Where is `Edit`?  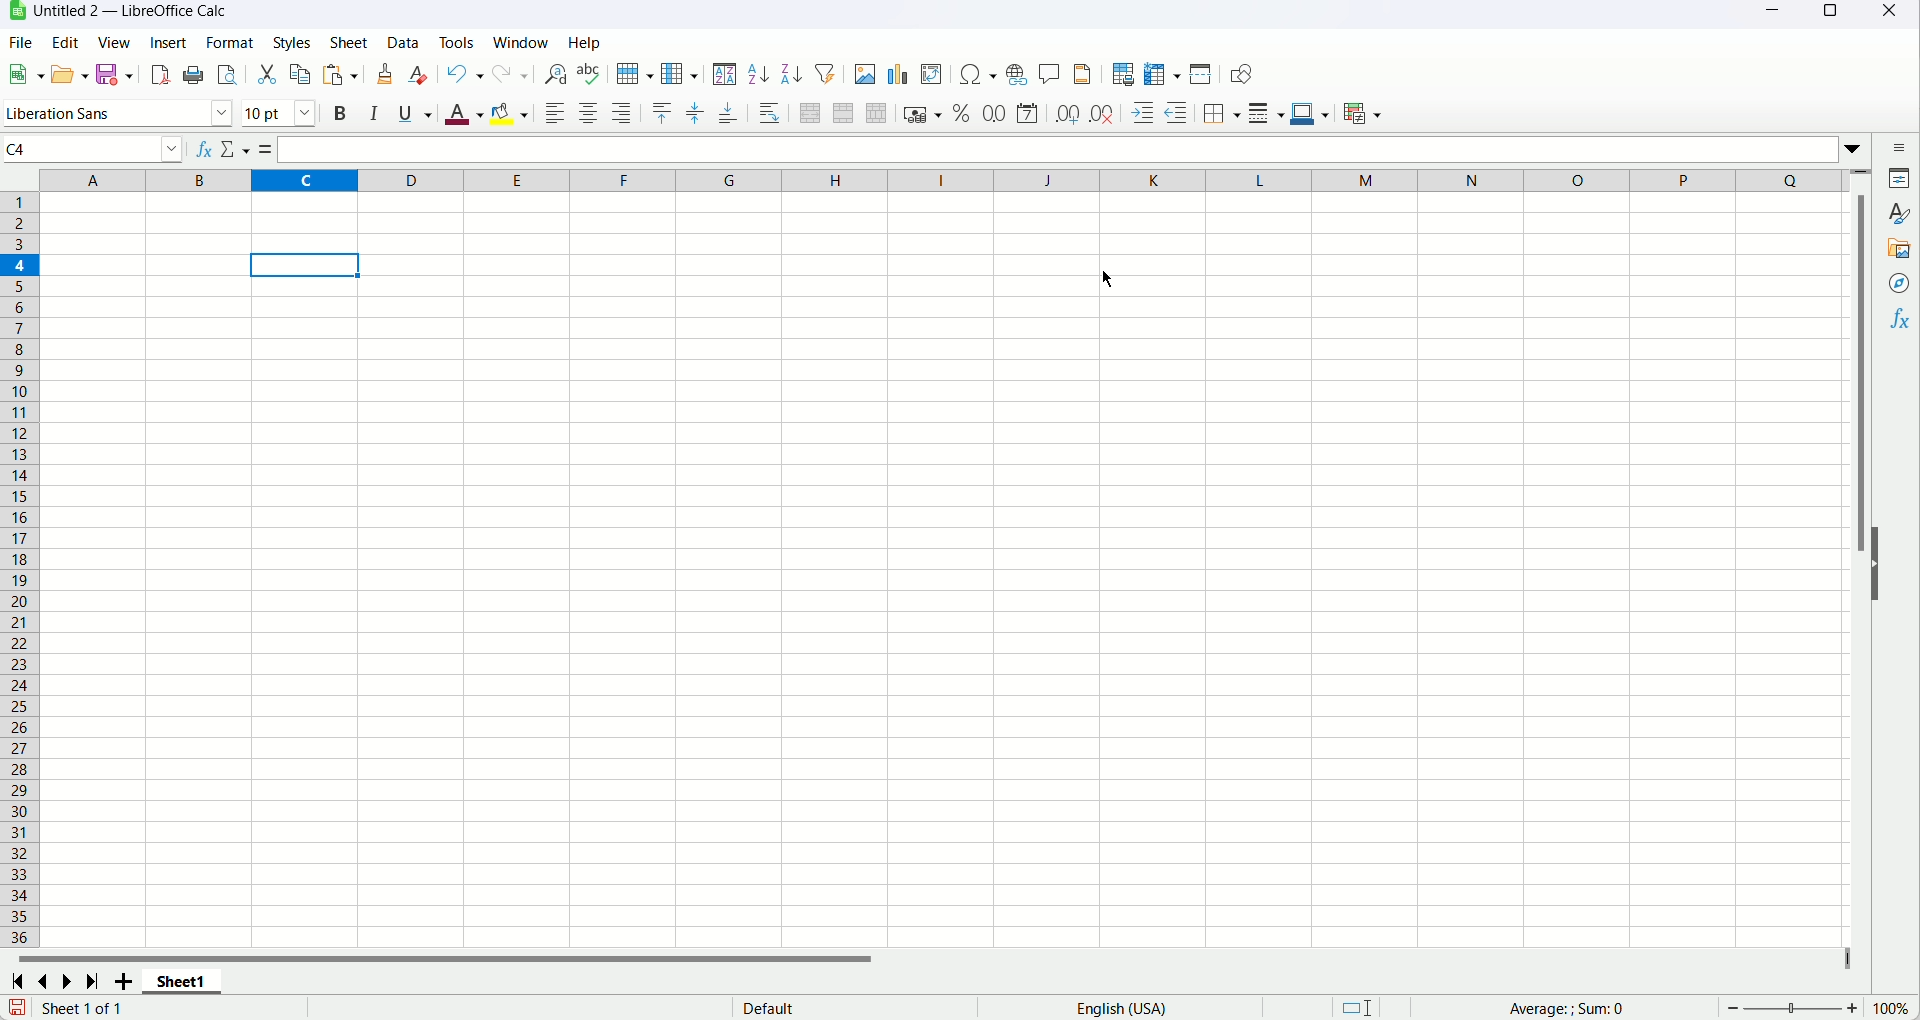 Edit is located at coordinates (64, 41).